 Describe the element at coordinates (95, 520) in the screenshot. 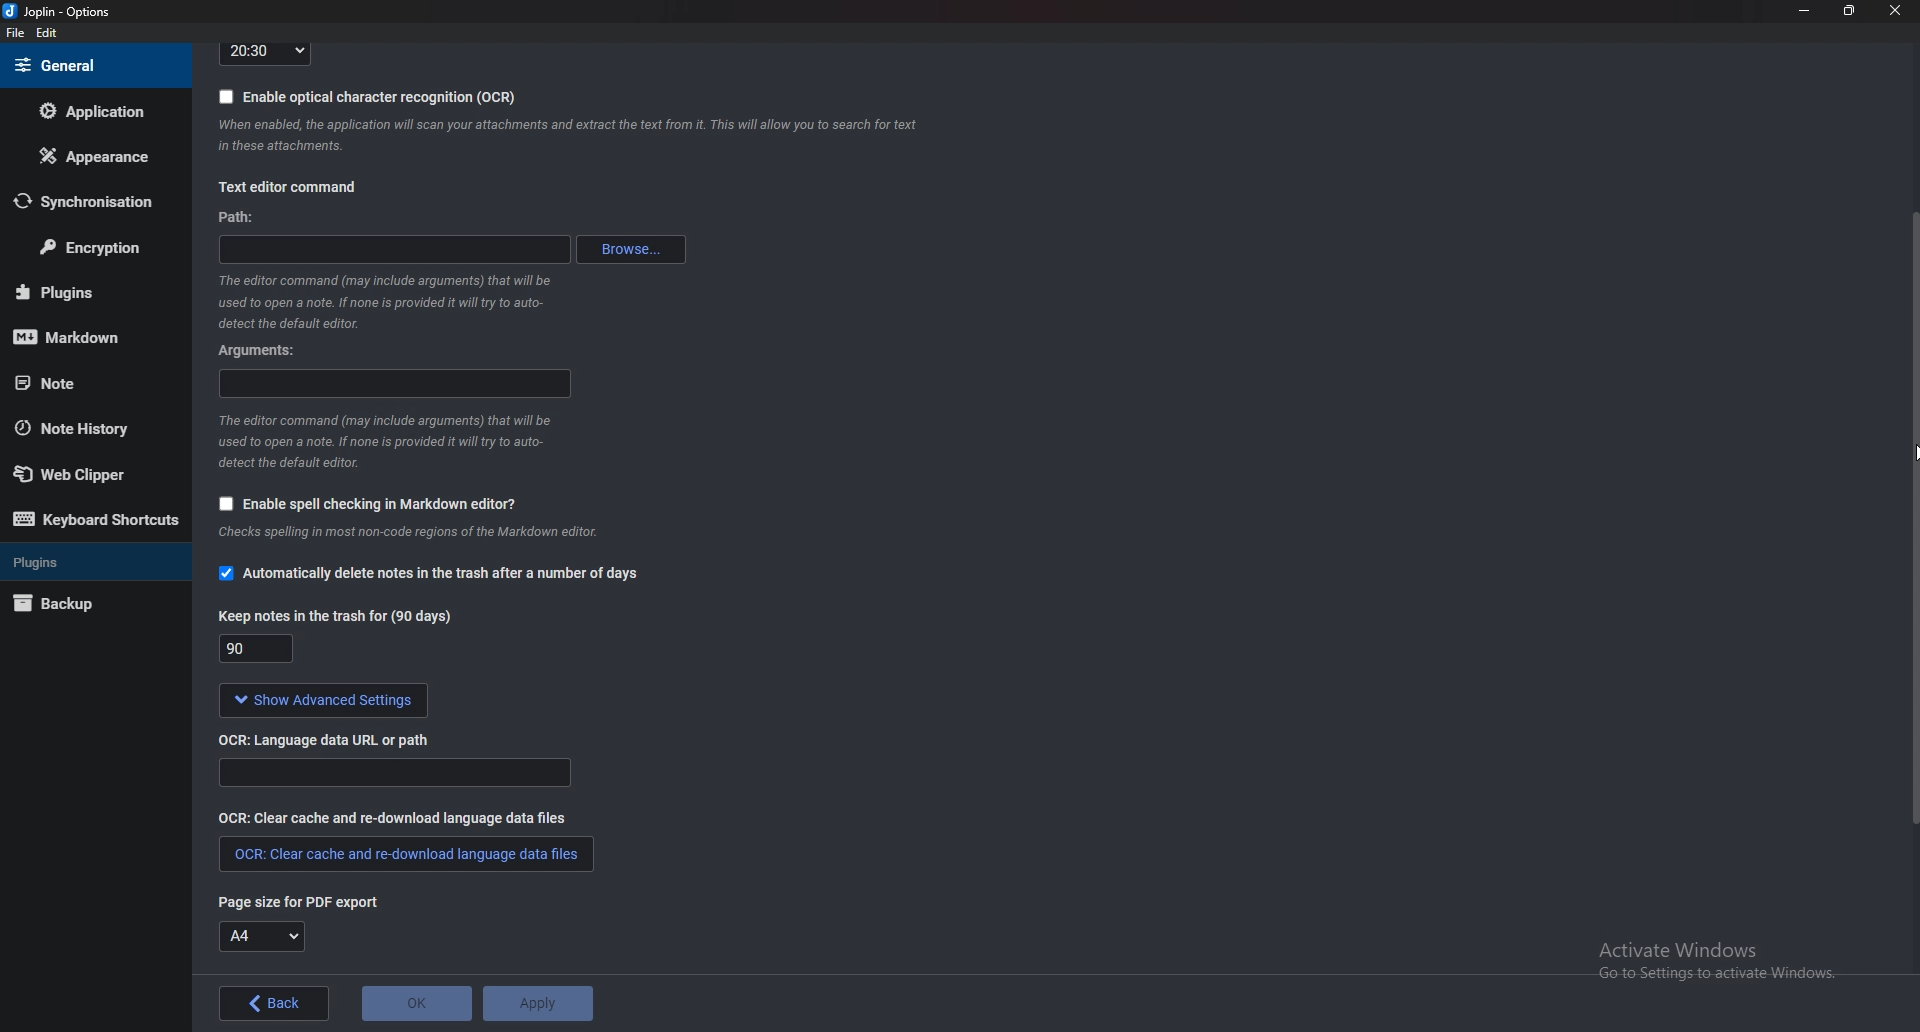

I see `Keyboard shortcuts` at that location.